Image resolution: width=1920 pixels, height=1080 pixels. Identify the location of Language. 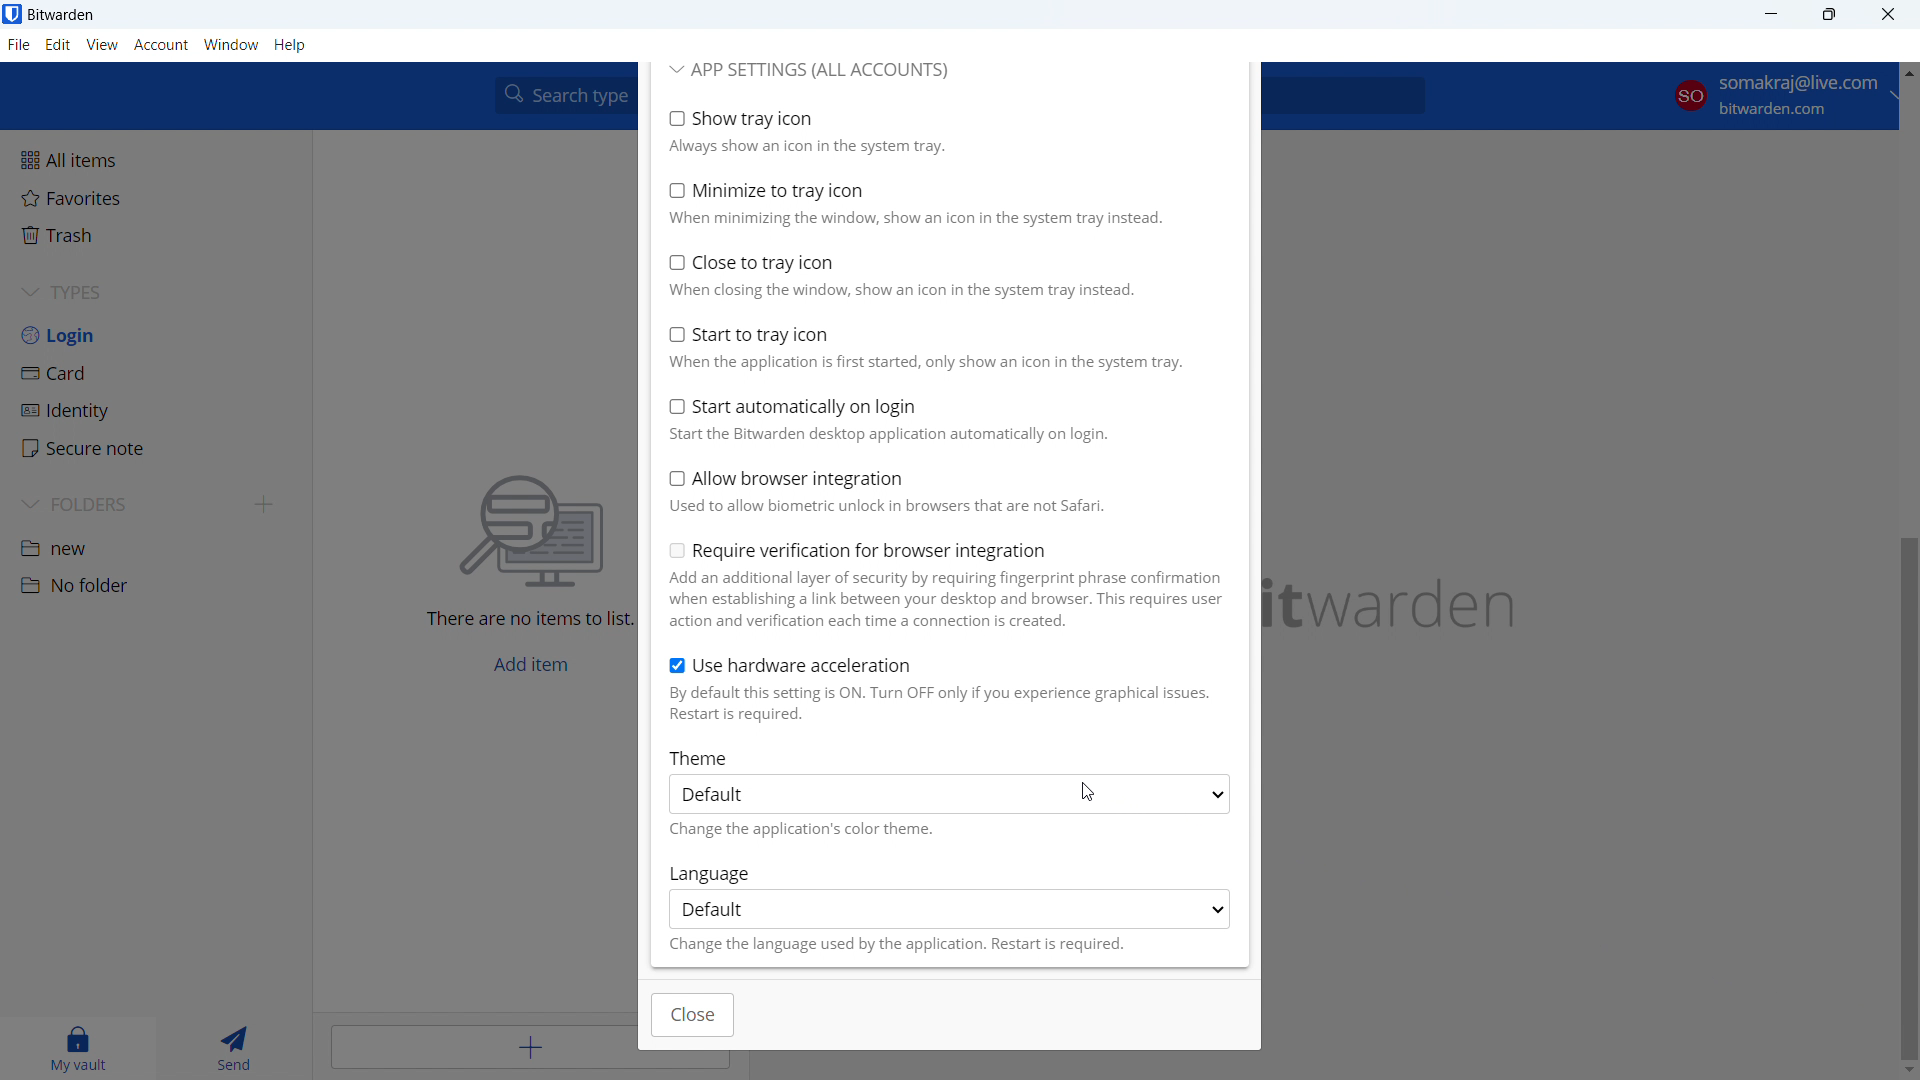
(716, 872).